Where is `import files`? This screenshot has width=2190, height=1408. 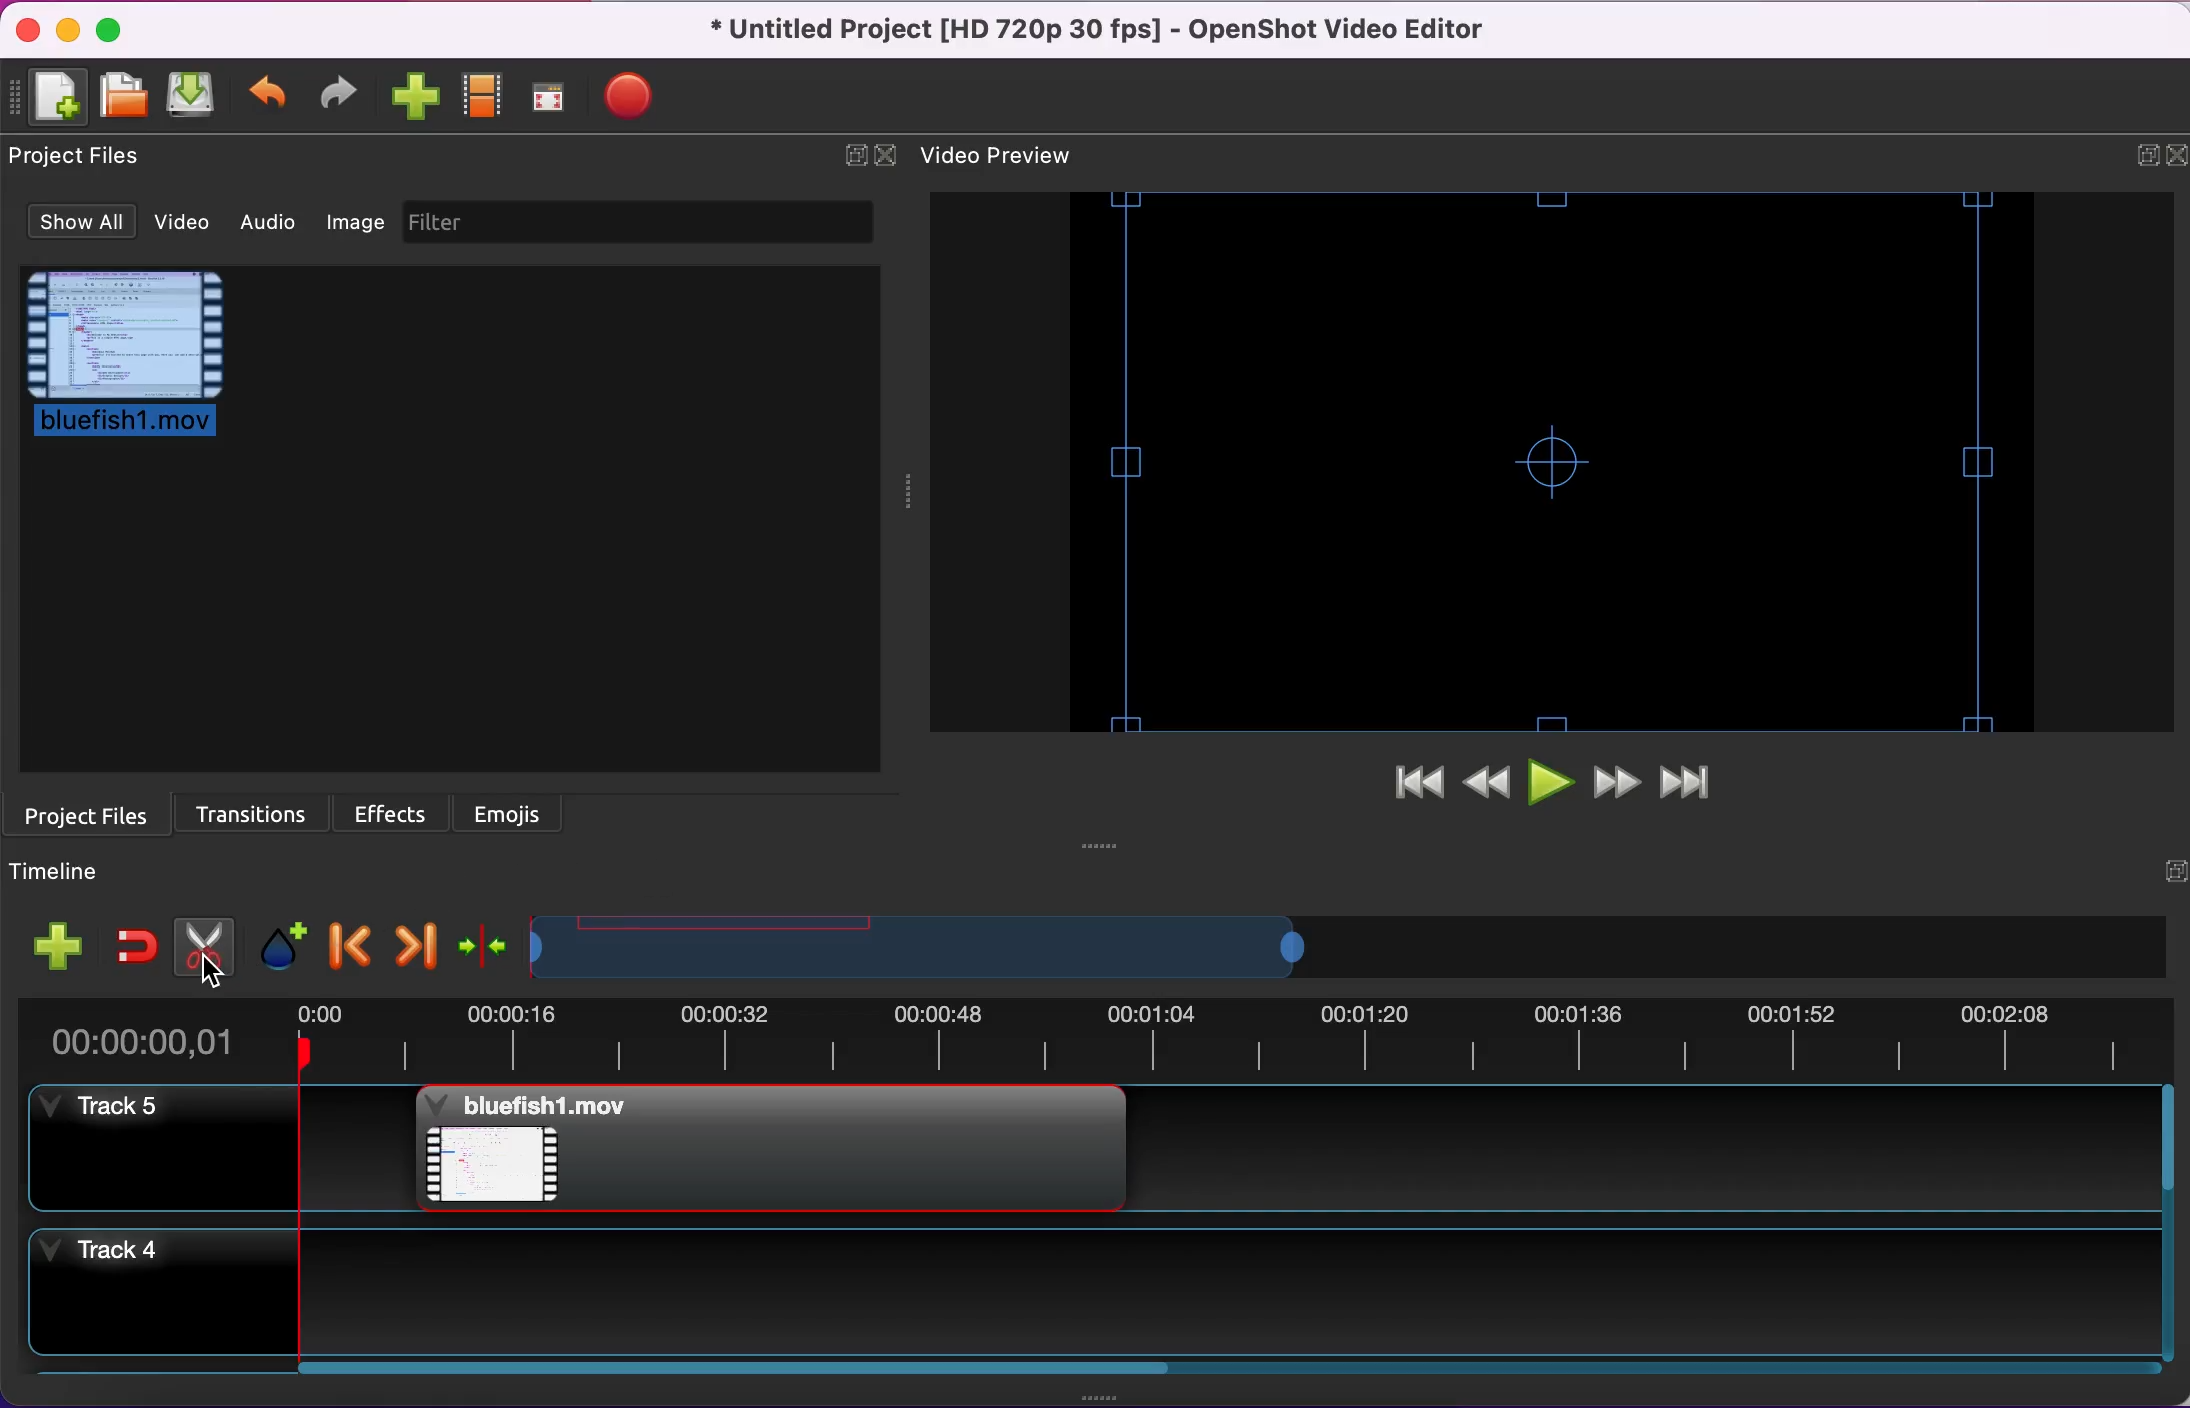 import files is located at coordinates (416, 97).